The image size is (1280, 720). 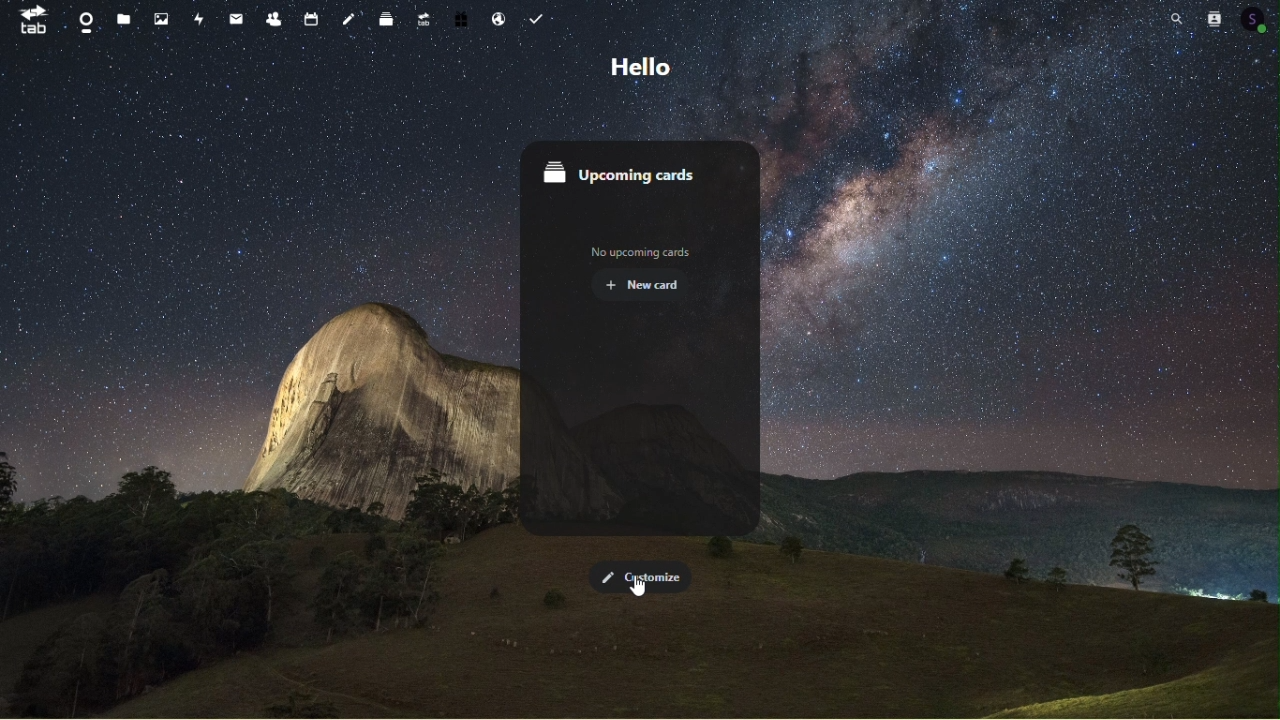 I want to click on Hello, so click(x=637, y=64).